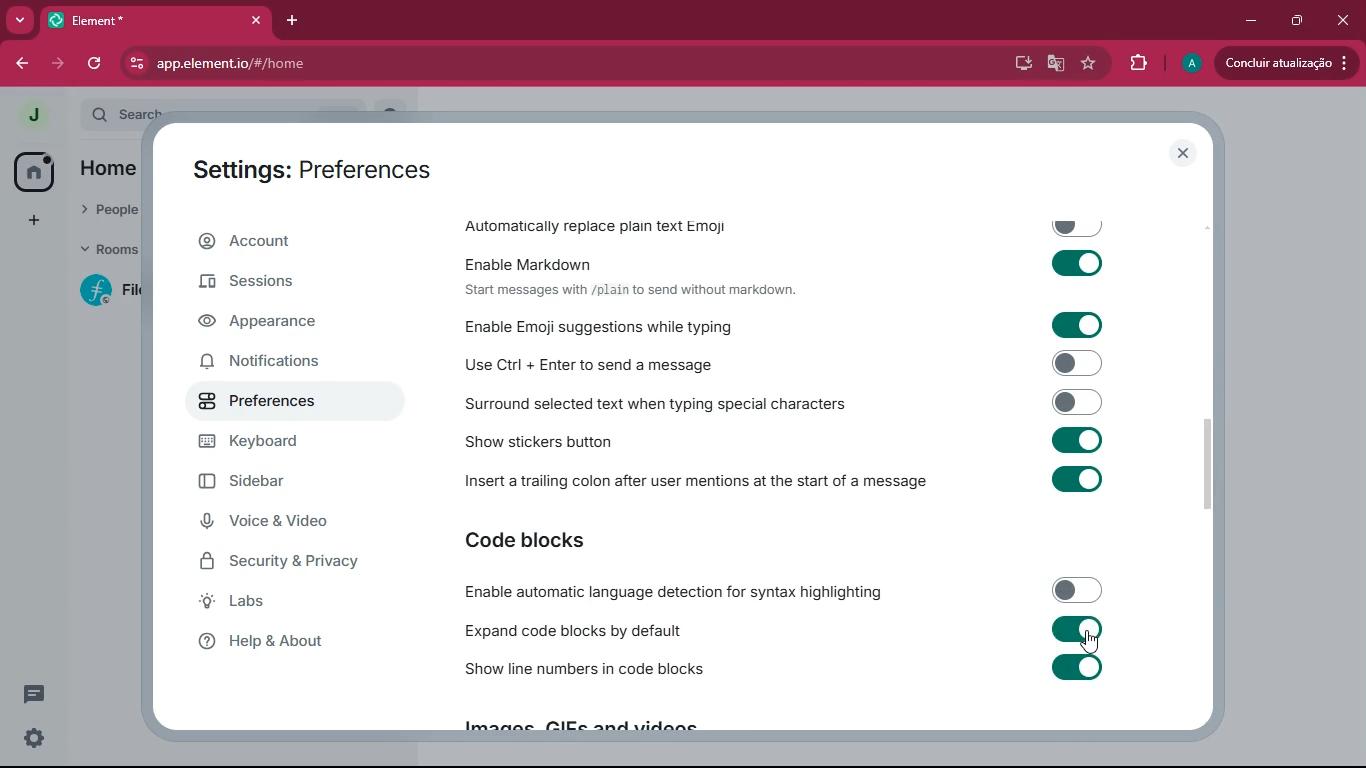  What do you see at coordinates (1056, 63) in the screenshot?
I see `google translate` at bounding box center [1056, 63].